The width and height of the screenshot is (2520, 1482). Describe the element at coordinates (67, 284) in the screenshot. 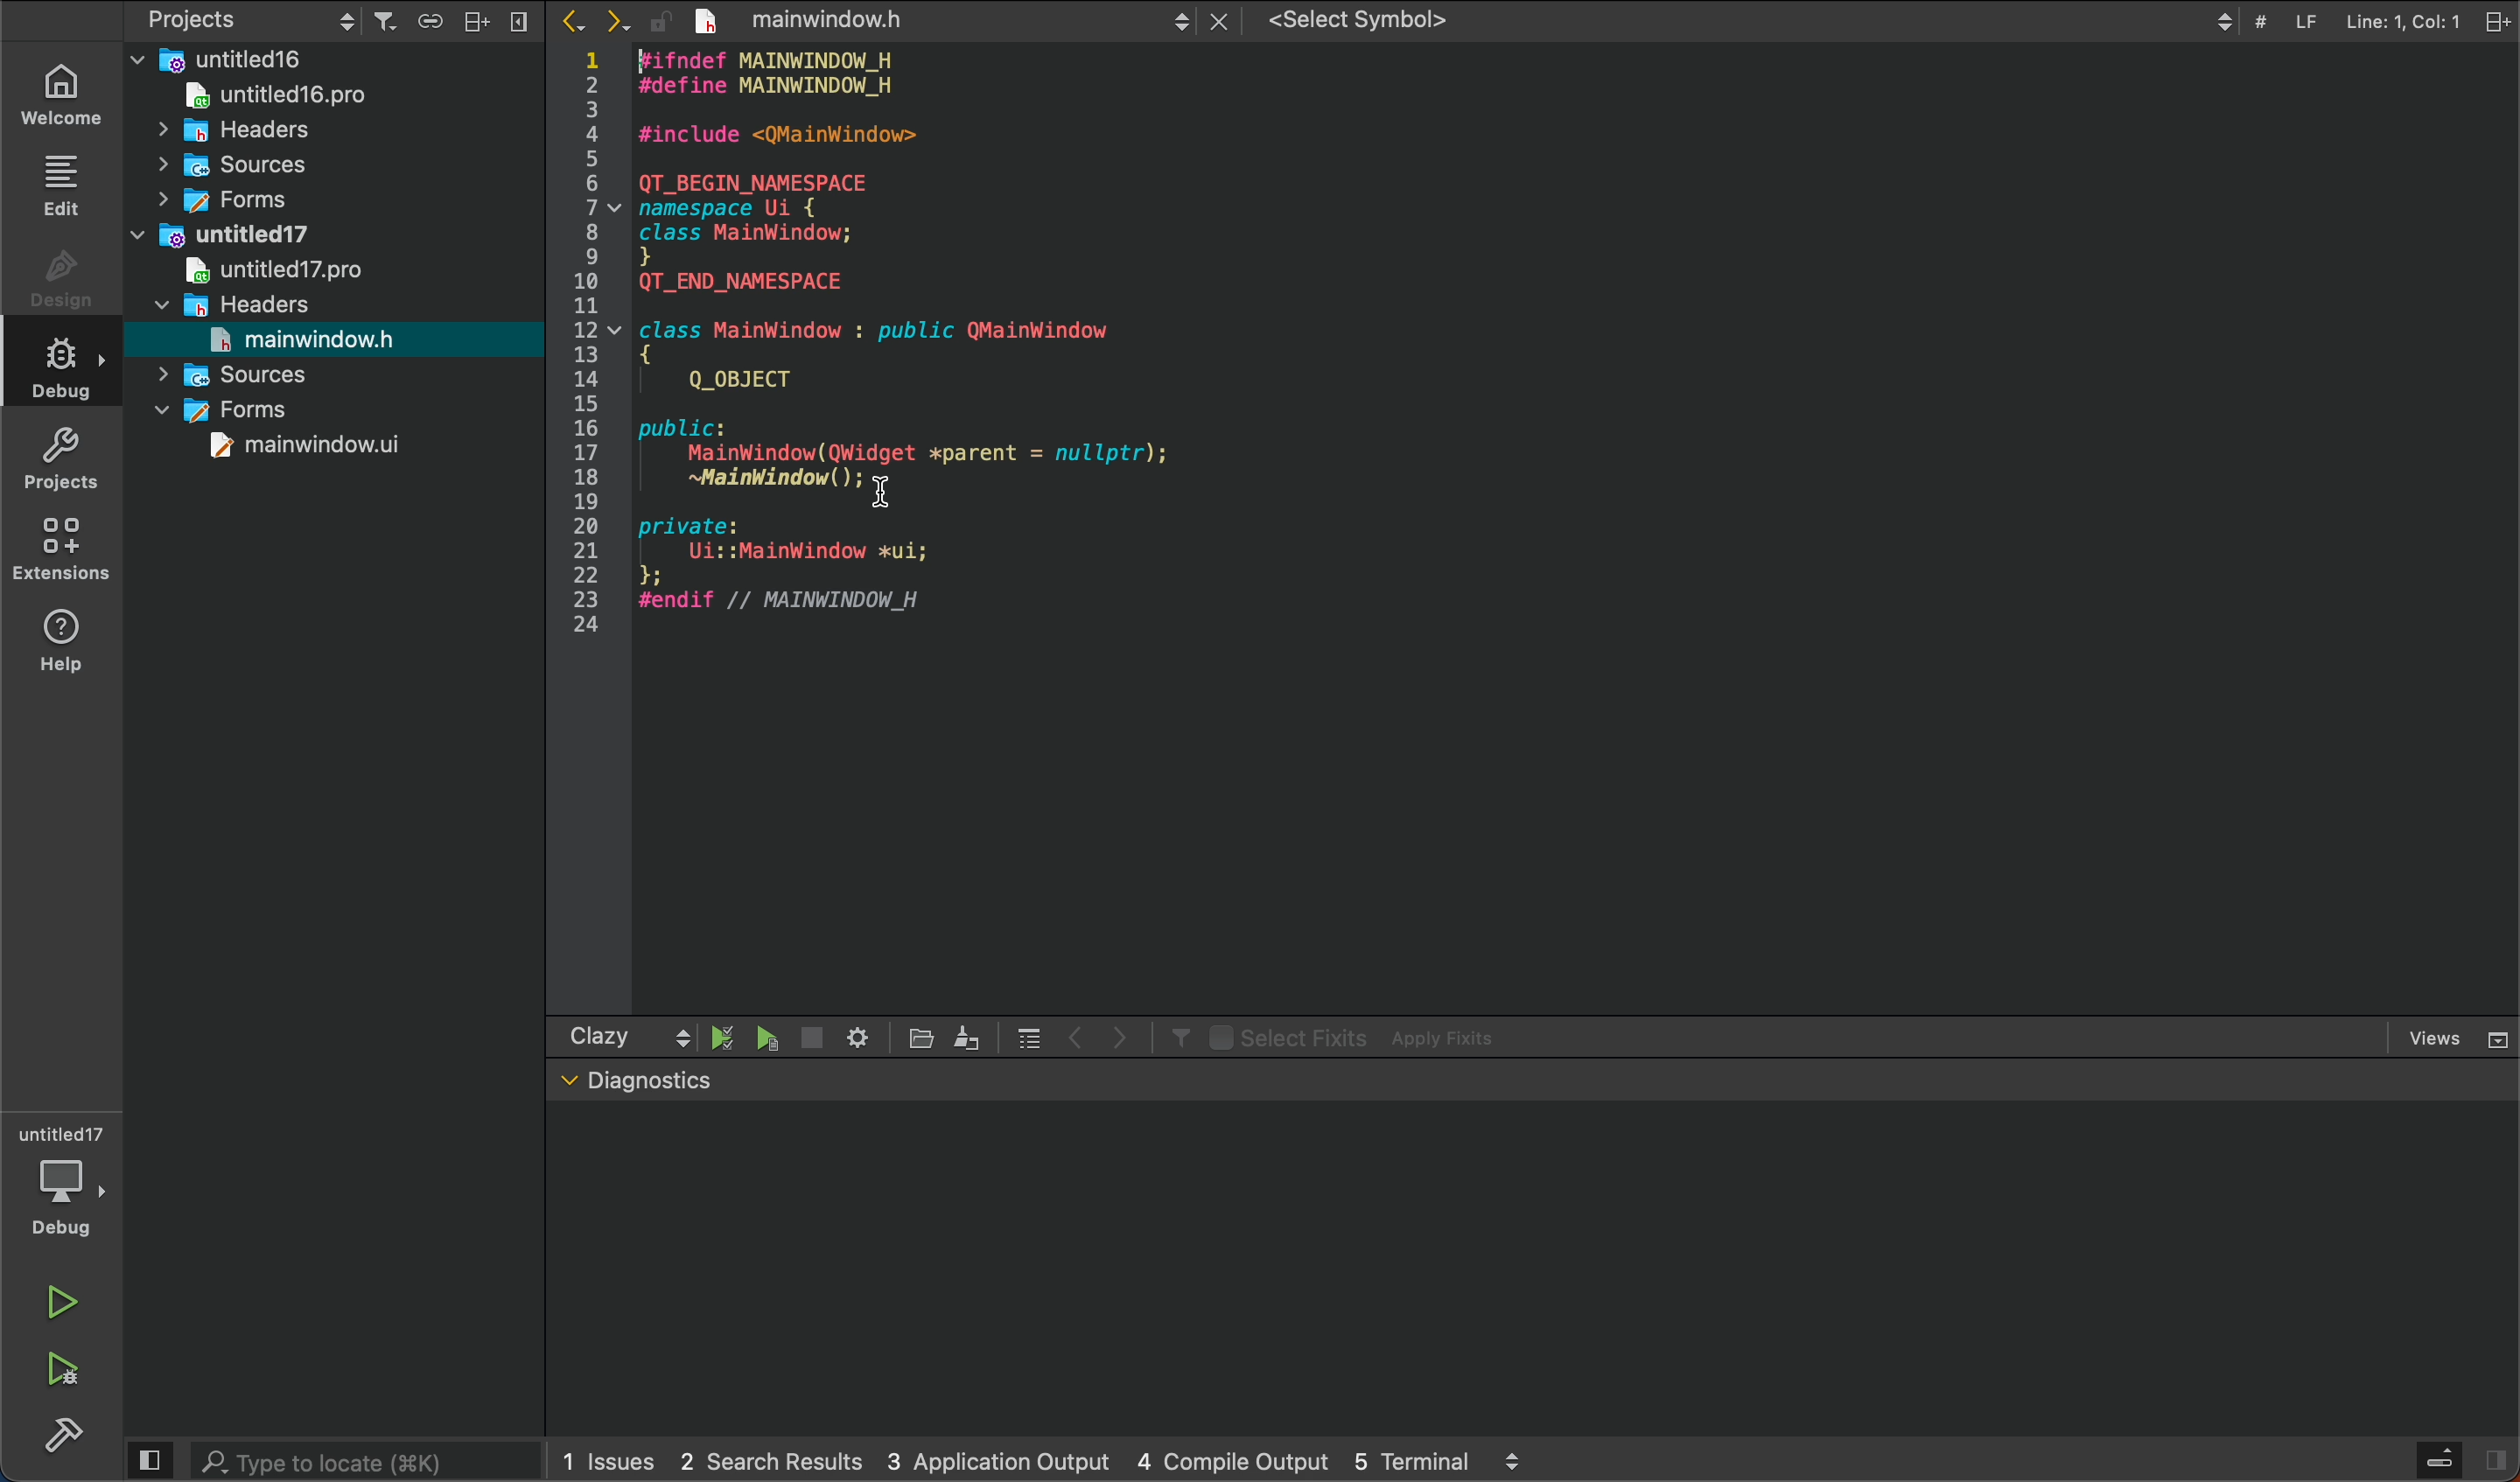

I see `DESIGN` at that location.